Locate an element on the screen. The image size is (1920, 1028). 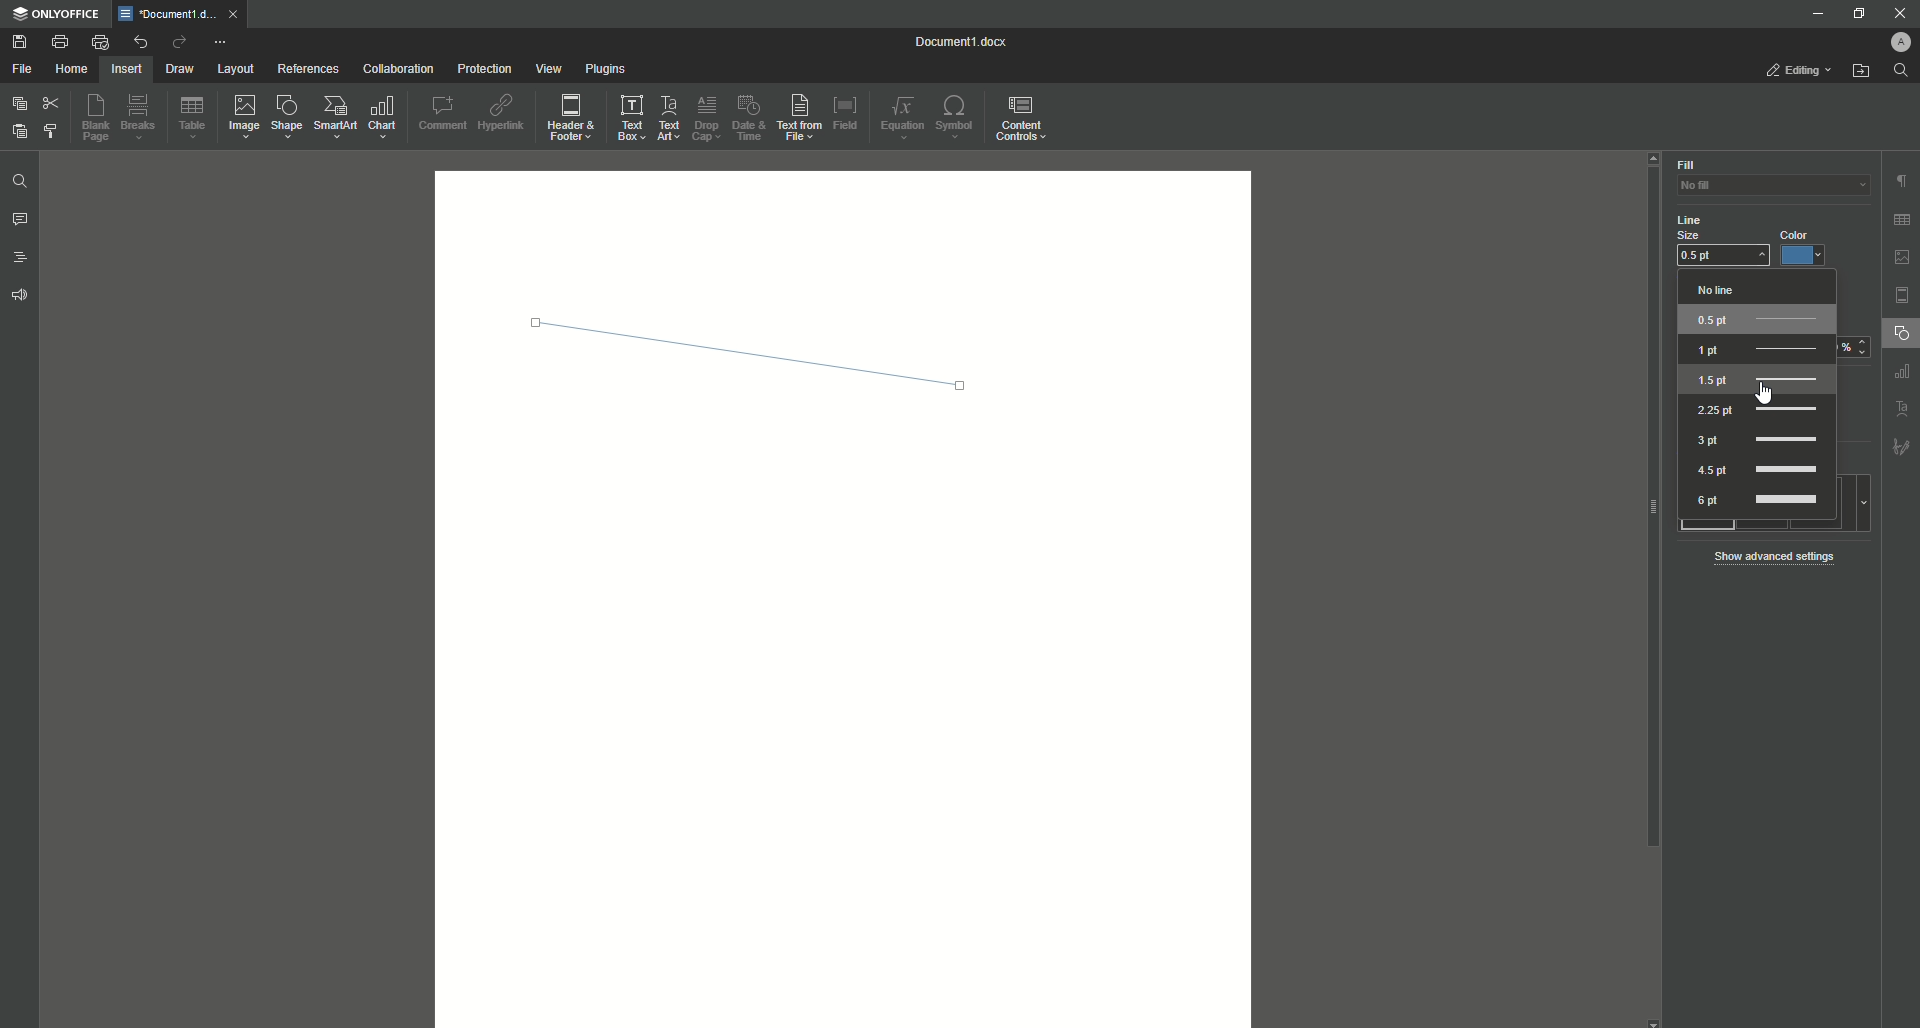
3 pt is located at coordinates (1757, 441).